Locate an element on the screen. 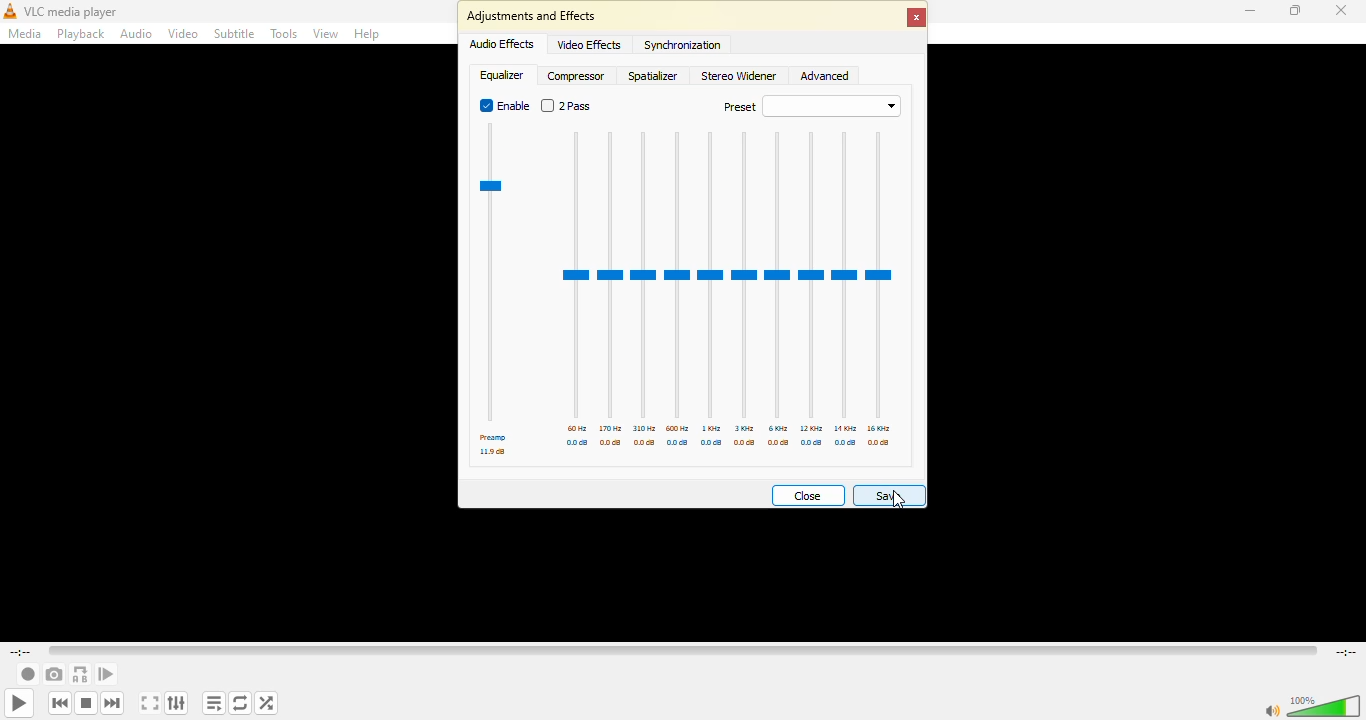 Image resolution: width=1366 pixels, height=720 pixels. equalizer is located at coordinates (501, 75).